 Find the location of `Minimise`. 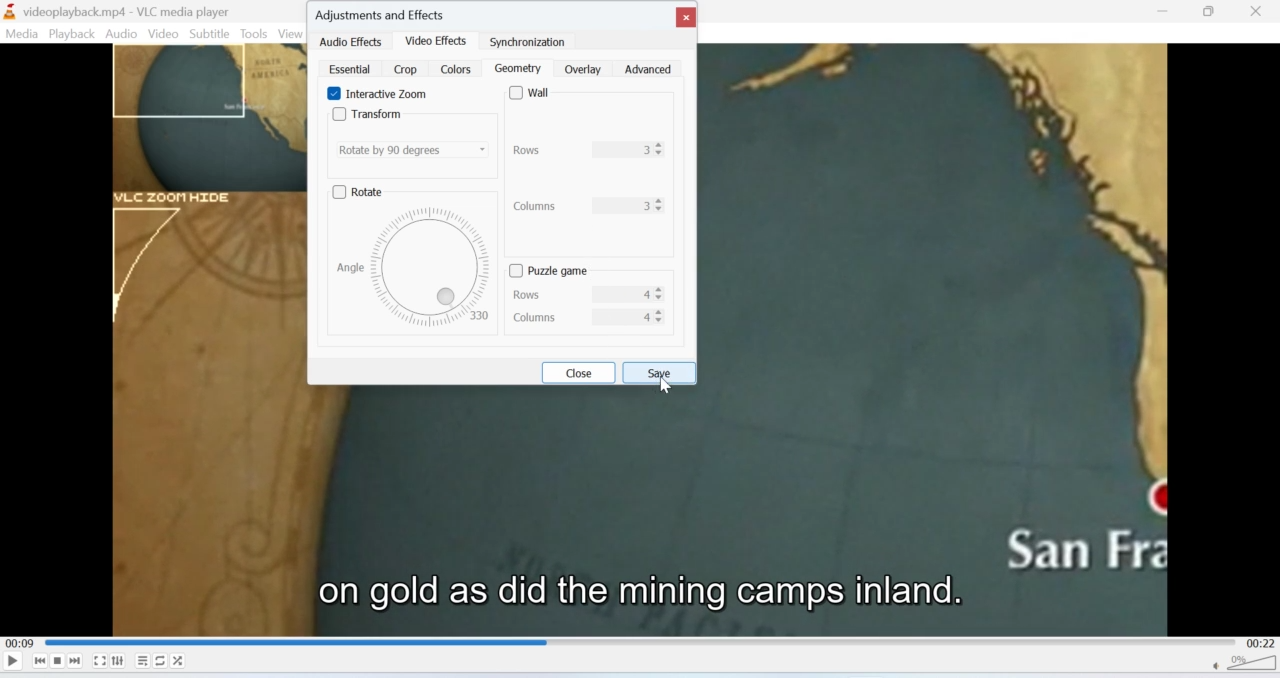

Minimise is located at coordinates (1208, 11).